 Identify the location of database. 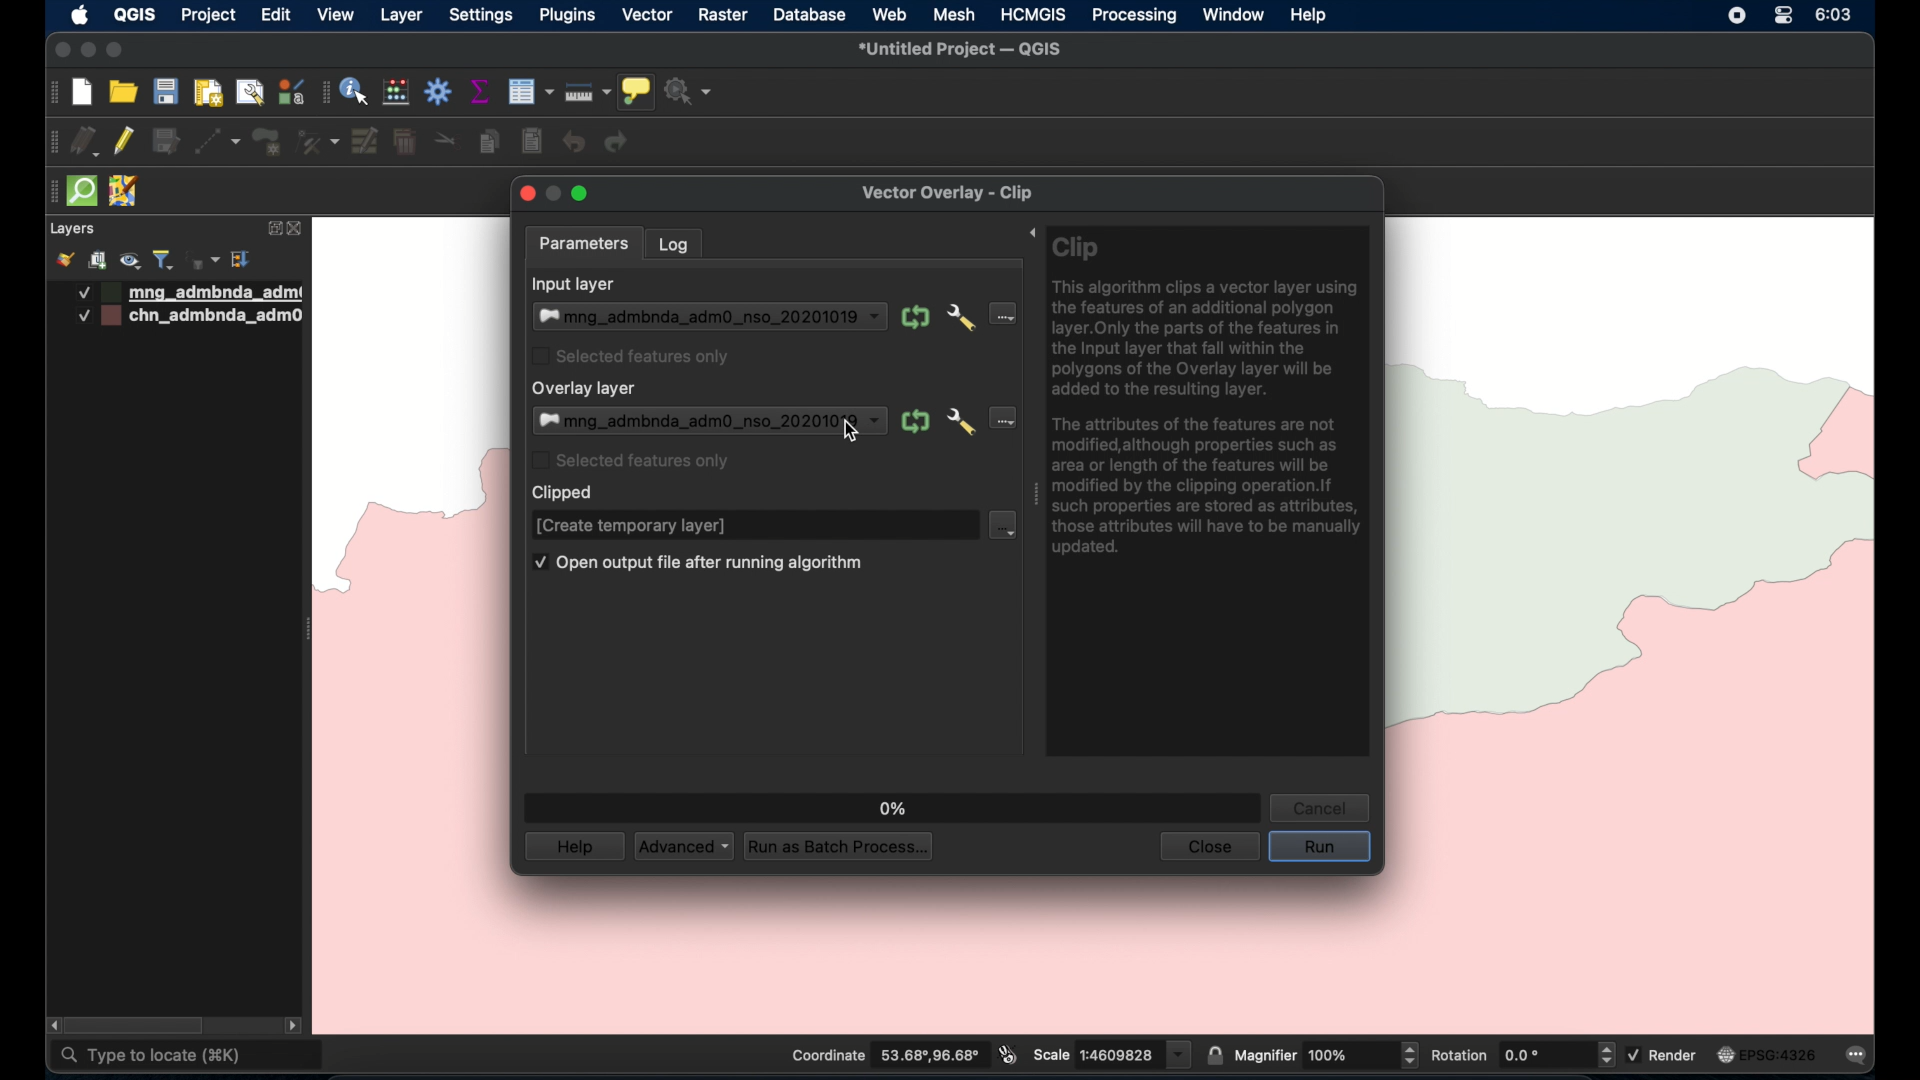
(807, 17).